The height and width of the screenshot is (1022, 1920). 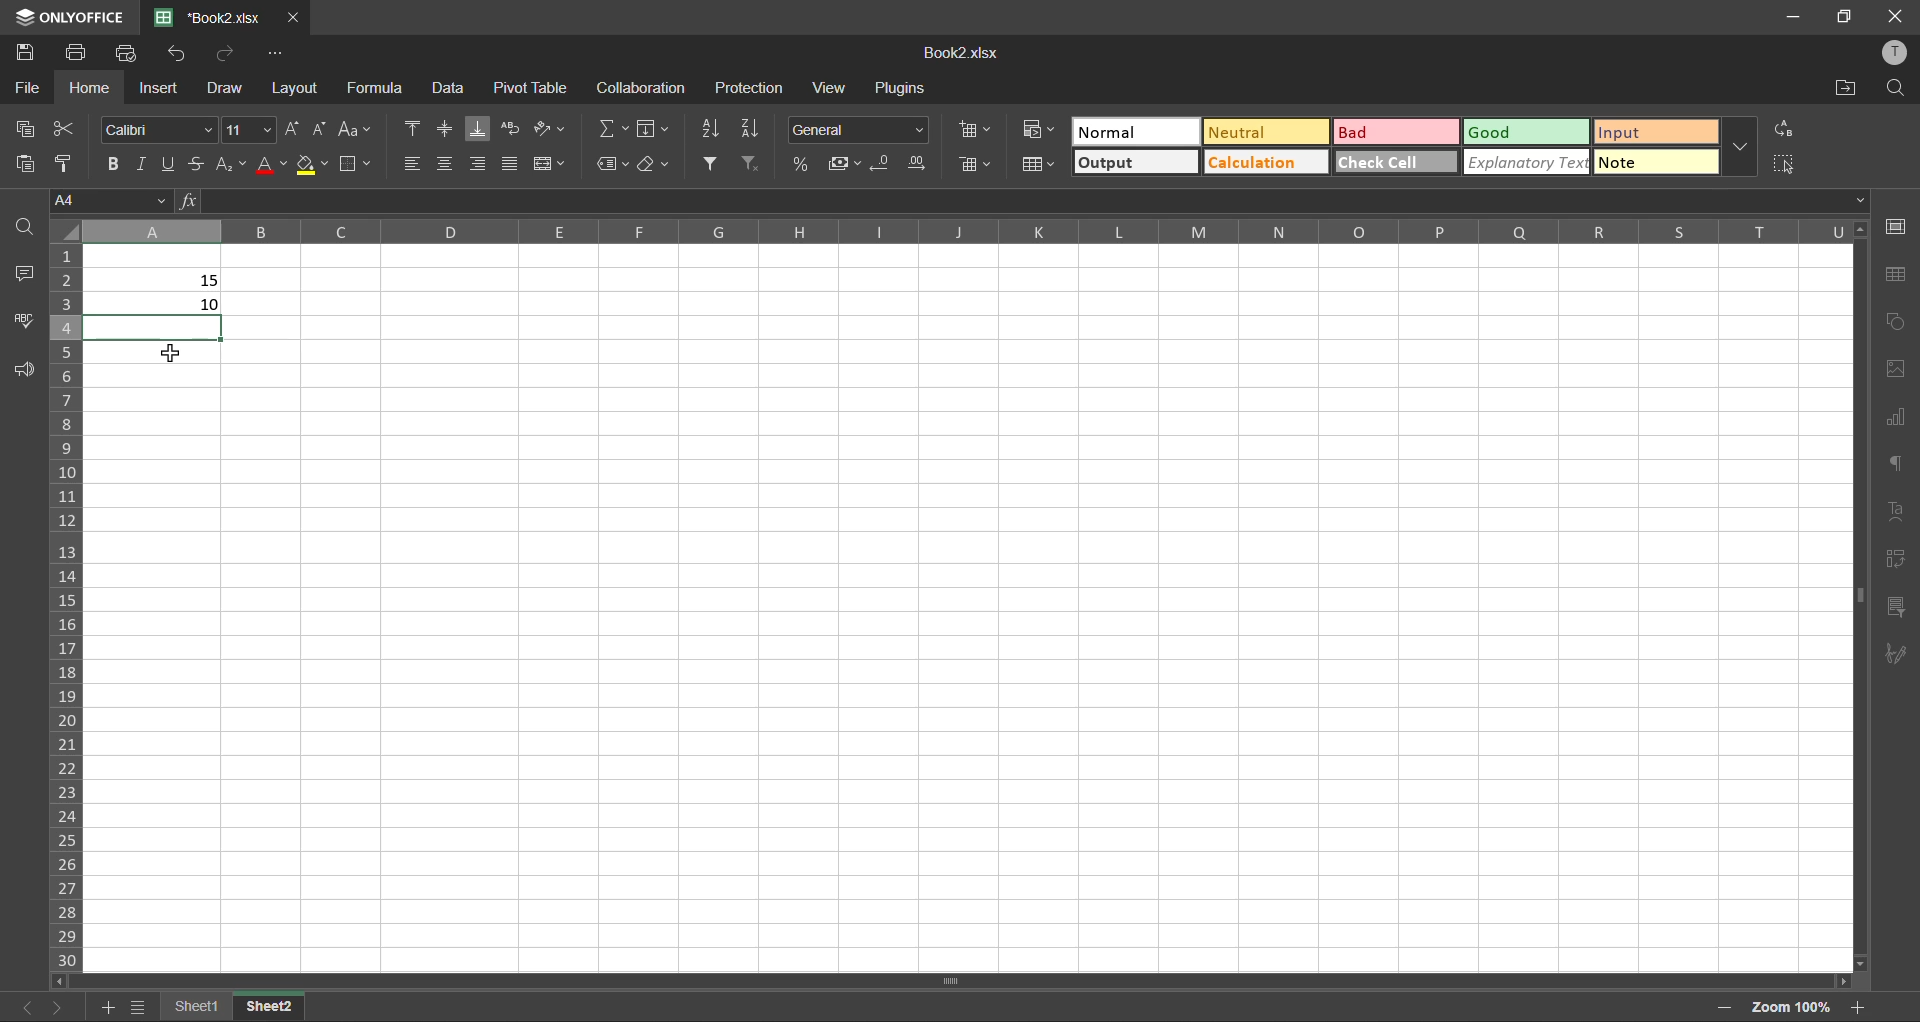 I want to click on output, so click(x=1136, y=161).